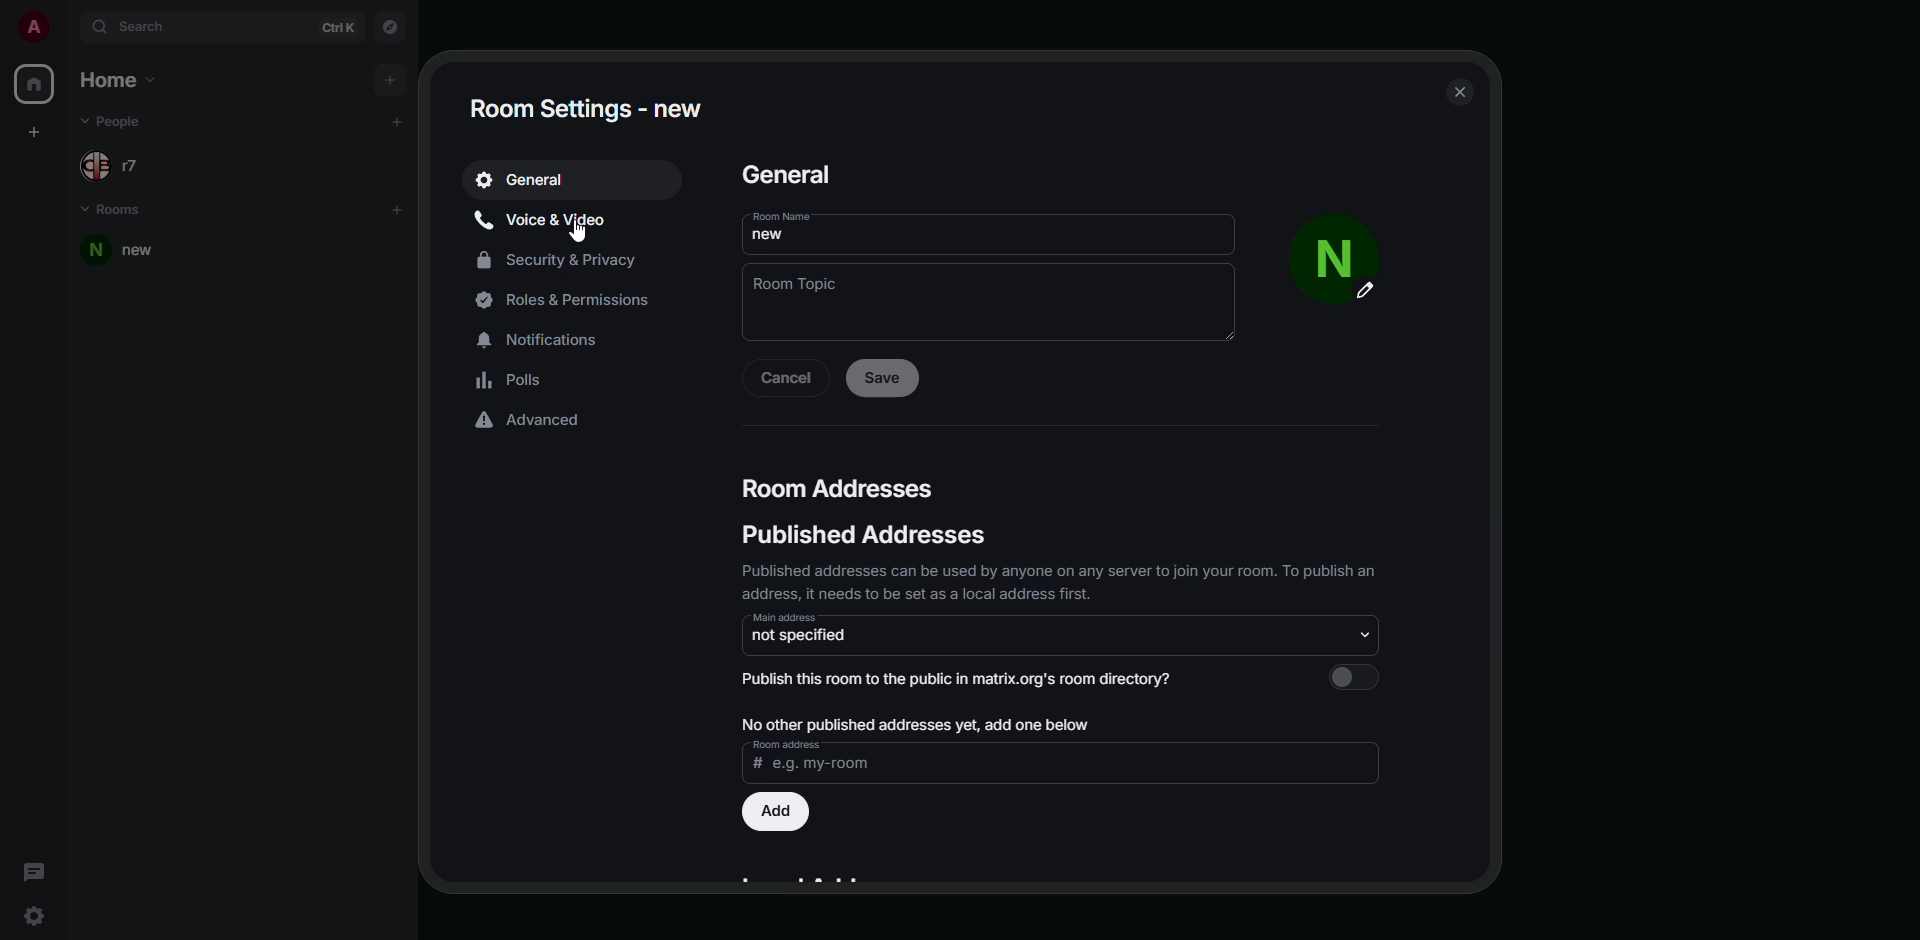  What do you see at coordinates (794, 226) in the screenshot?
I see `room name` at bounding box center [794, 226].